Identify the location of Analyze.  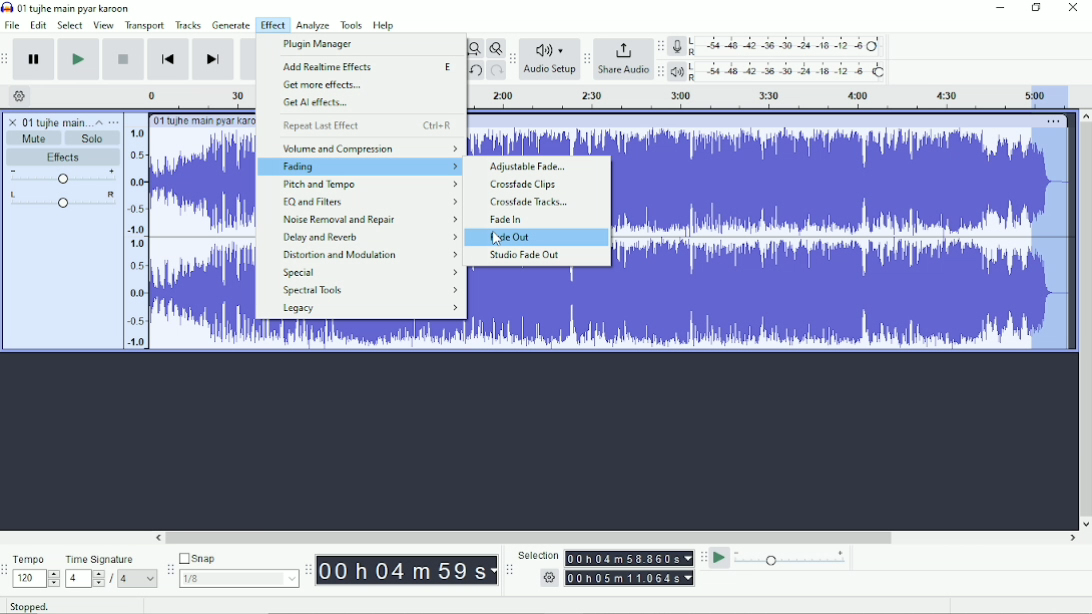
(314, 25).